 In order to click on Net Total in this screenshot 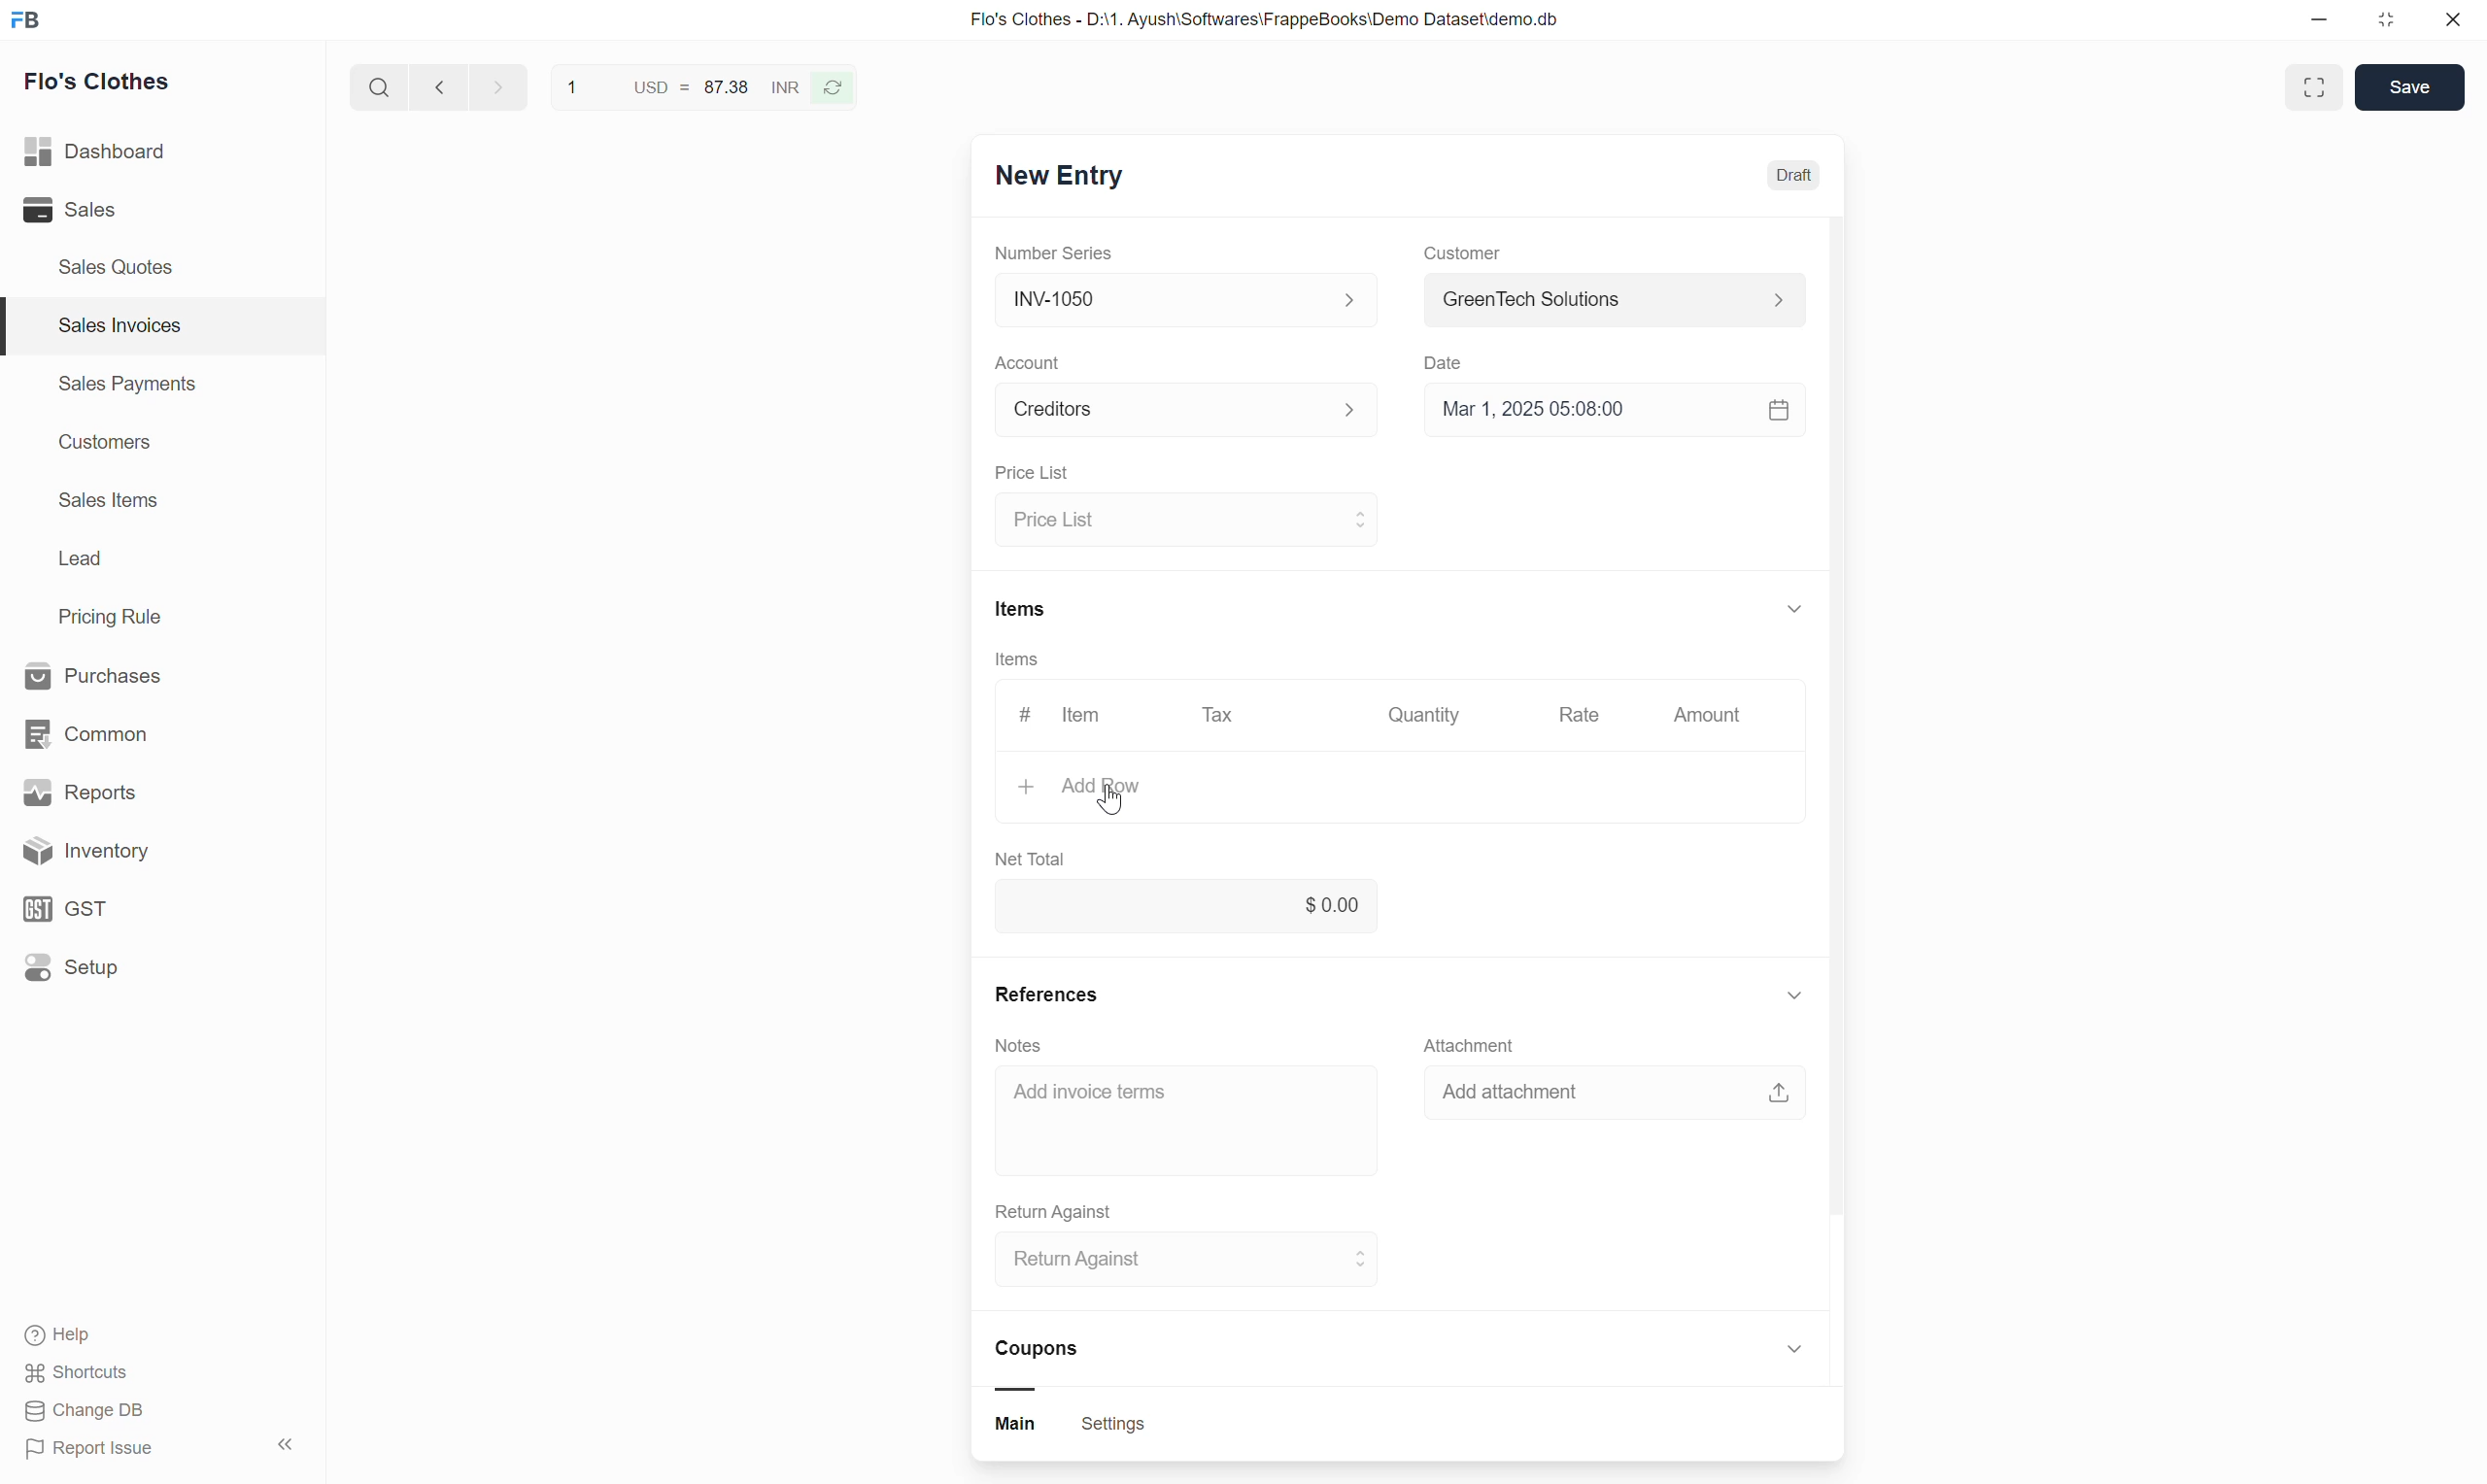, I will do `click(1031, 856)`.